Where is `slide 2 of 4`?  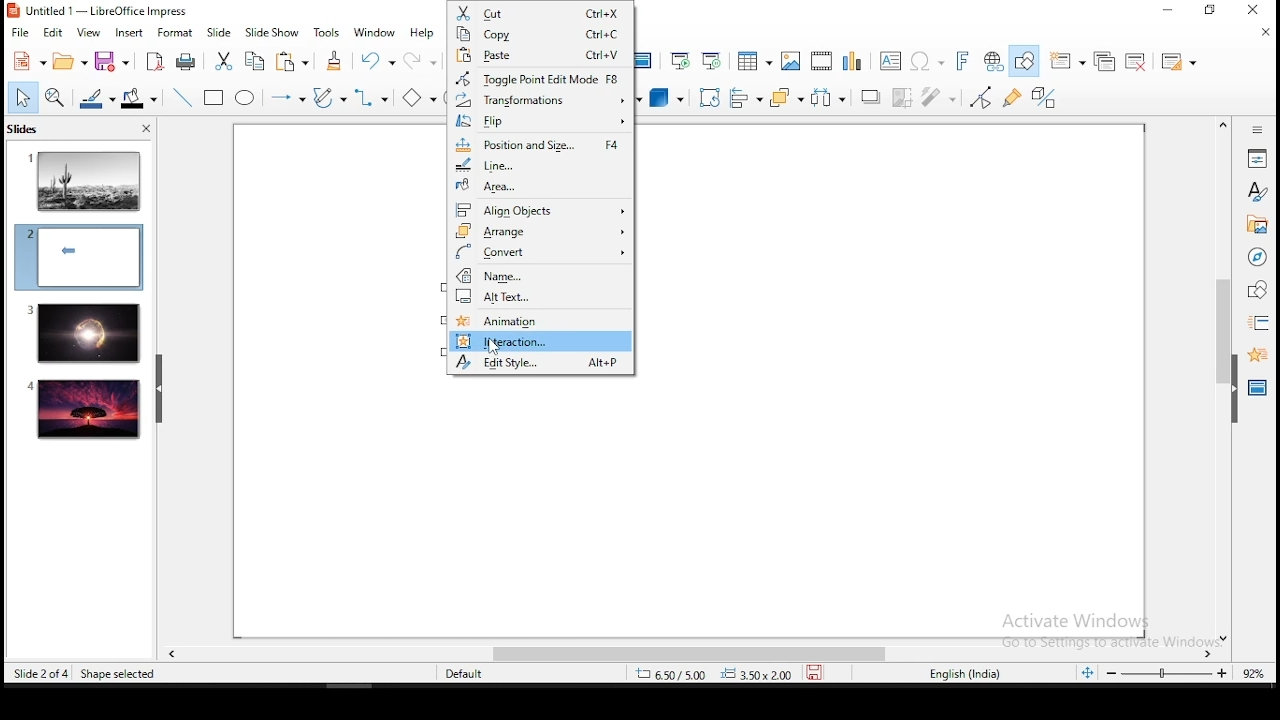 slide 2 of 4 is located at coordinates (41, 674).